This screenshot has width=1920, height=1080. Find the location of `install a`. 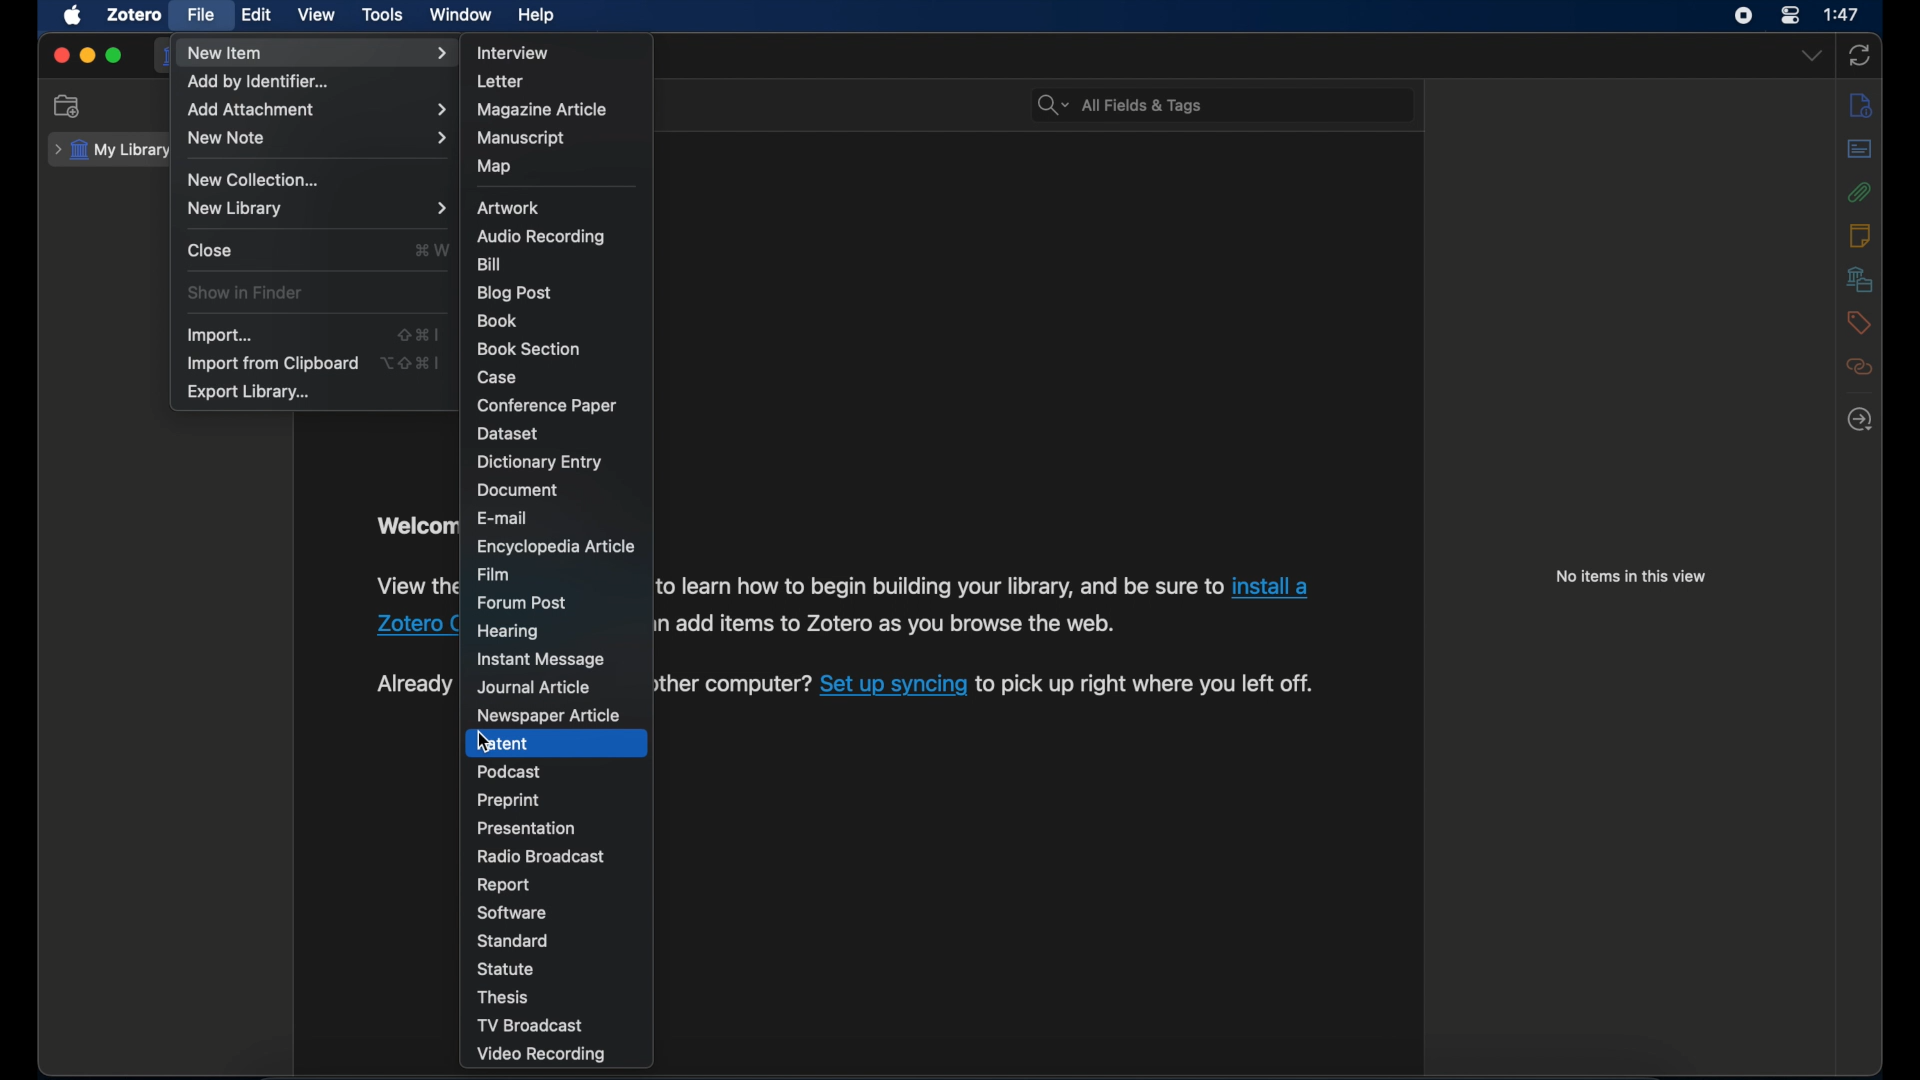

install a is located at coordinates (1274, 583).